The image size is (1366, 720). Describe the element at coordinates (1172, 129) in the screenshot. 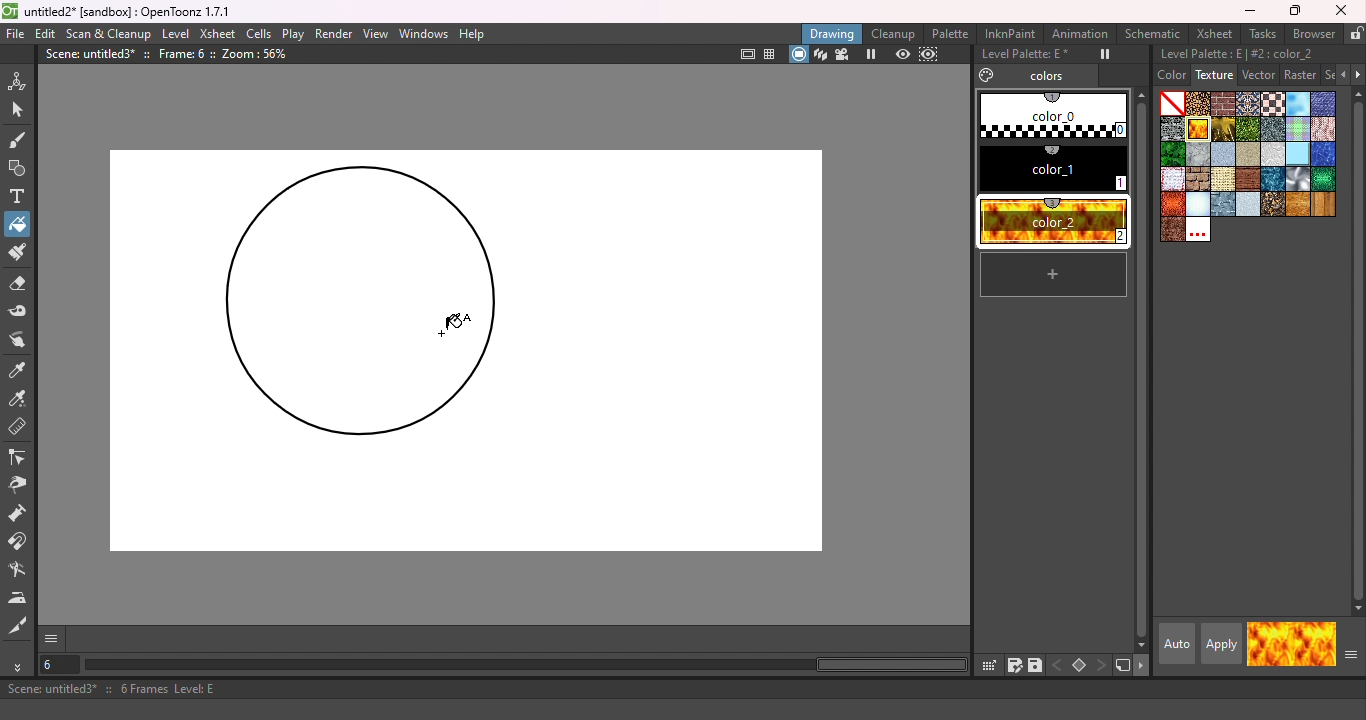

I see `Drystonewall.bmp` at that location.